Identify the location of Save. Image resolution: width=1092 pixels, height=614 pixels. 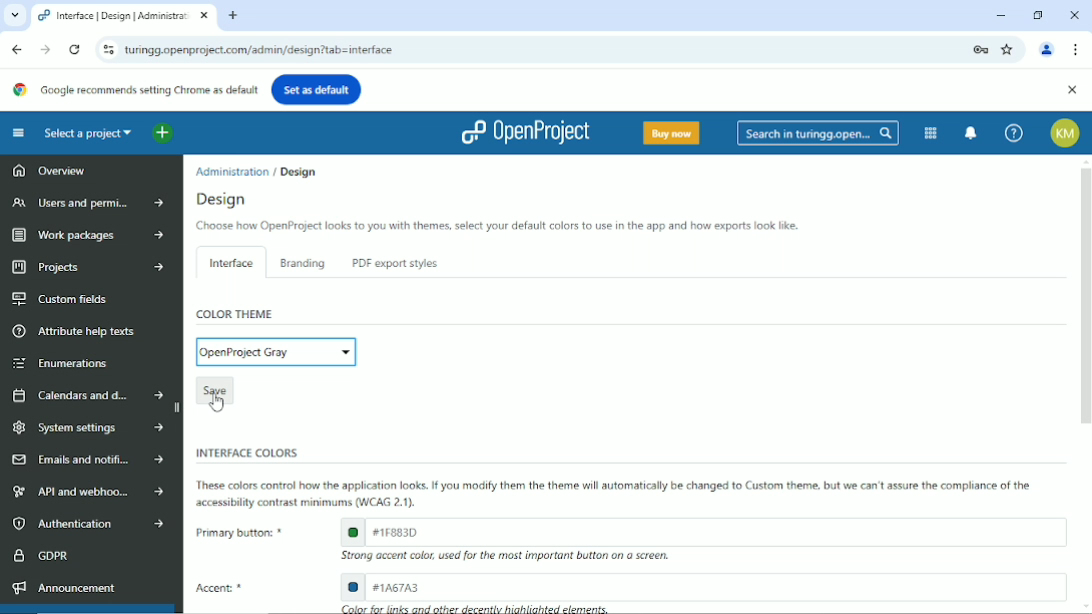
(214, 388).